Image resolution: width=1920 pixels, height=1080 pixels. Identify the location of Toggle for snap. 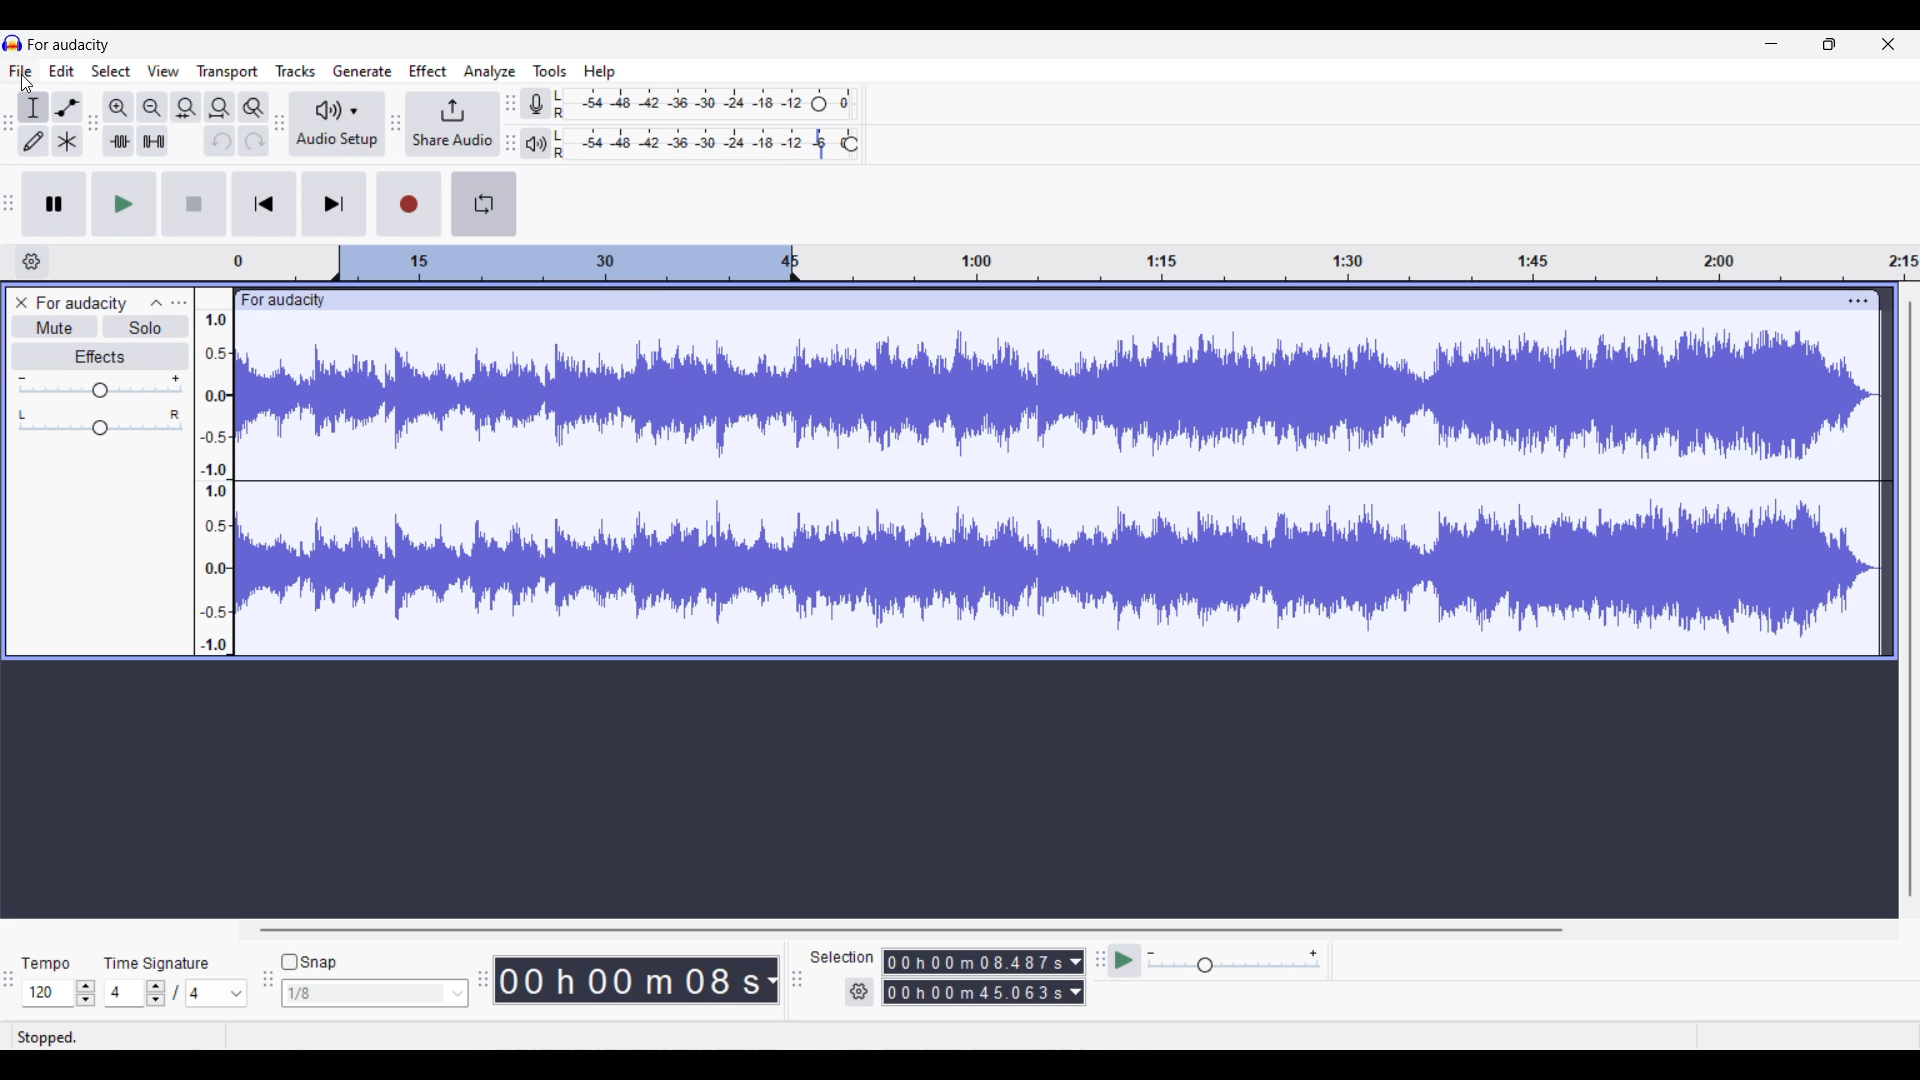
(309, 962).